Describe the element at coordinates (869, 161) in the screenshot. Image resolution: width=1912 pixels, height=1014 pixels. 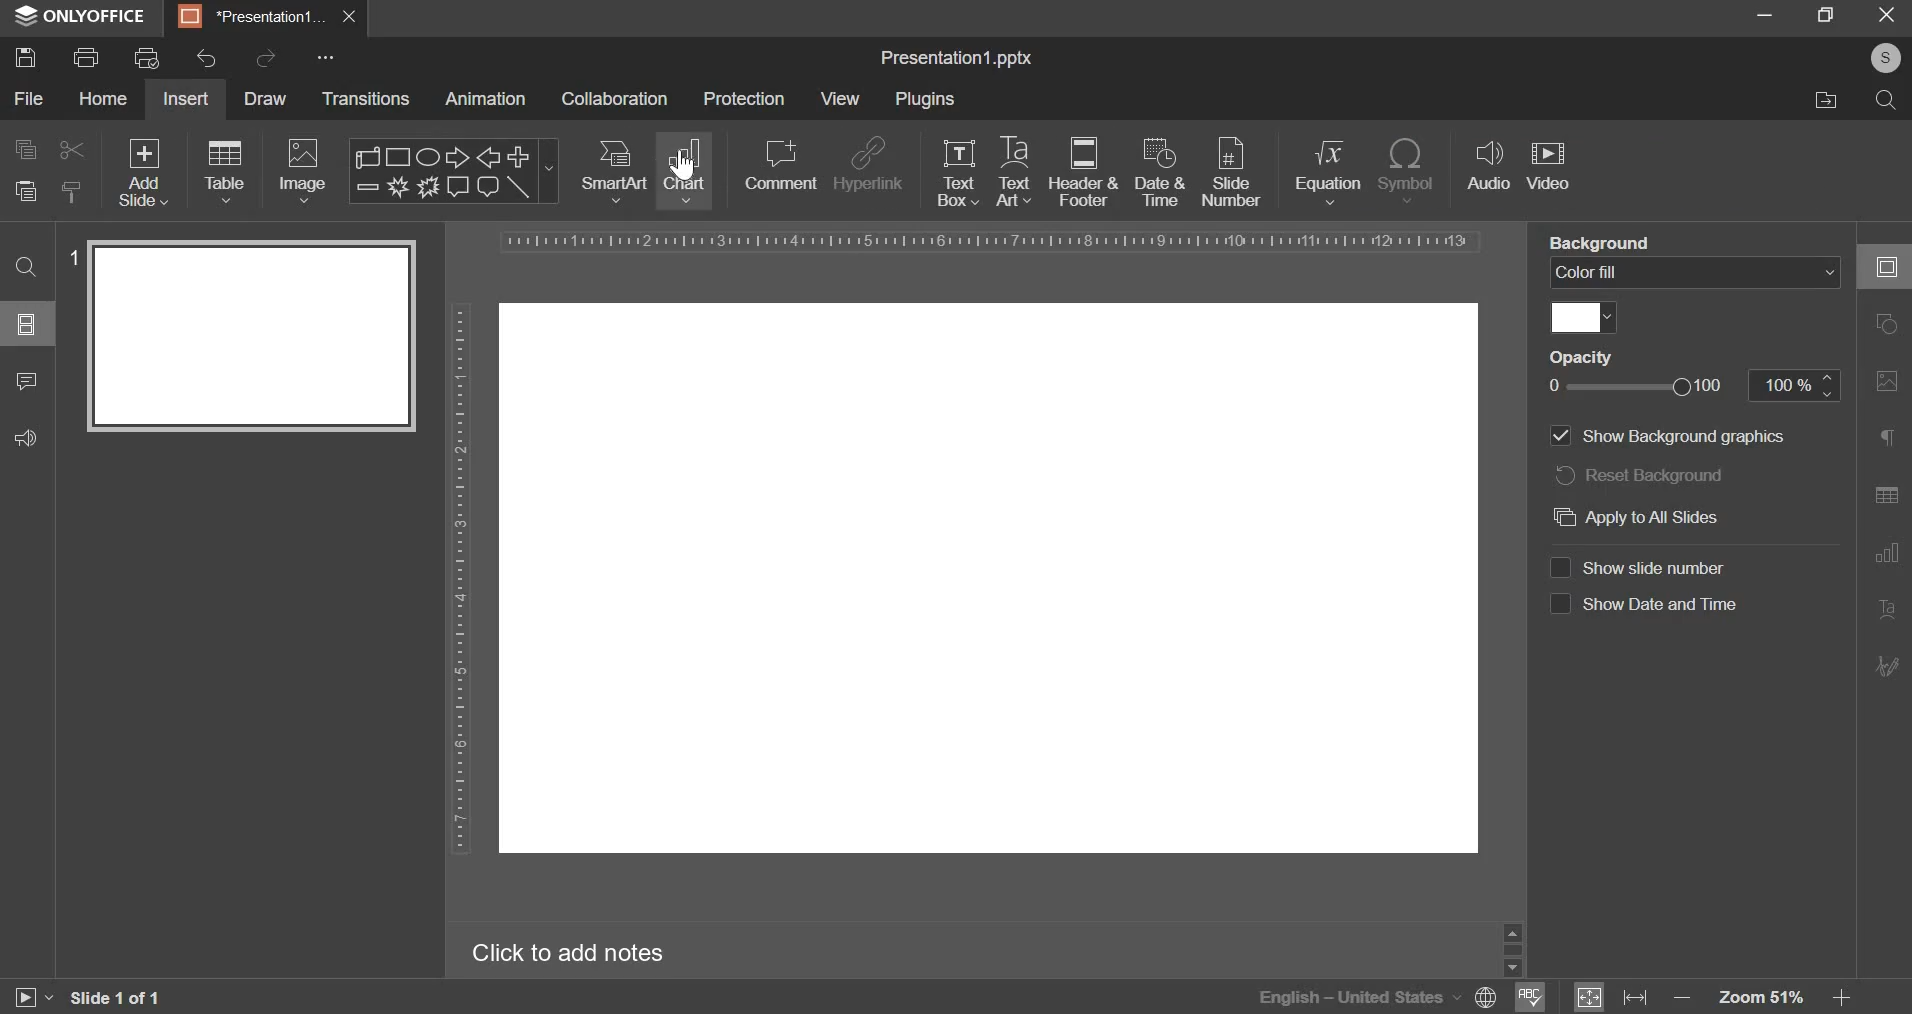
I see `hyperlink` at that location.